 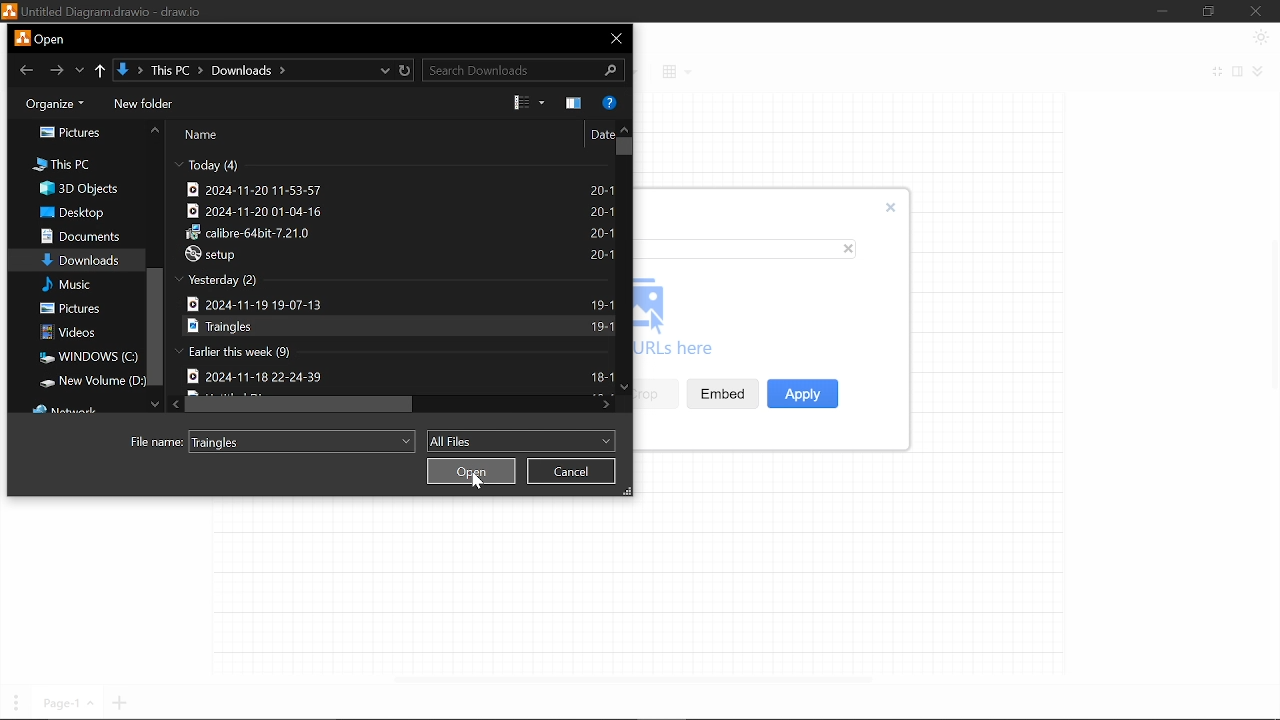 I want to click on 20-1, so click(x=604, y=190).